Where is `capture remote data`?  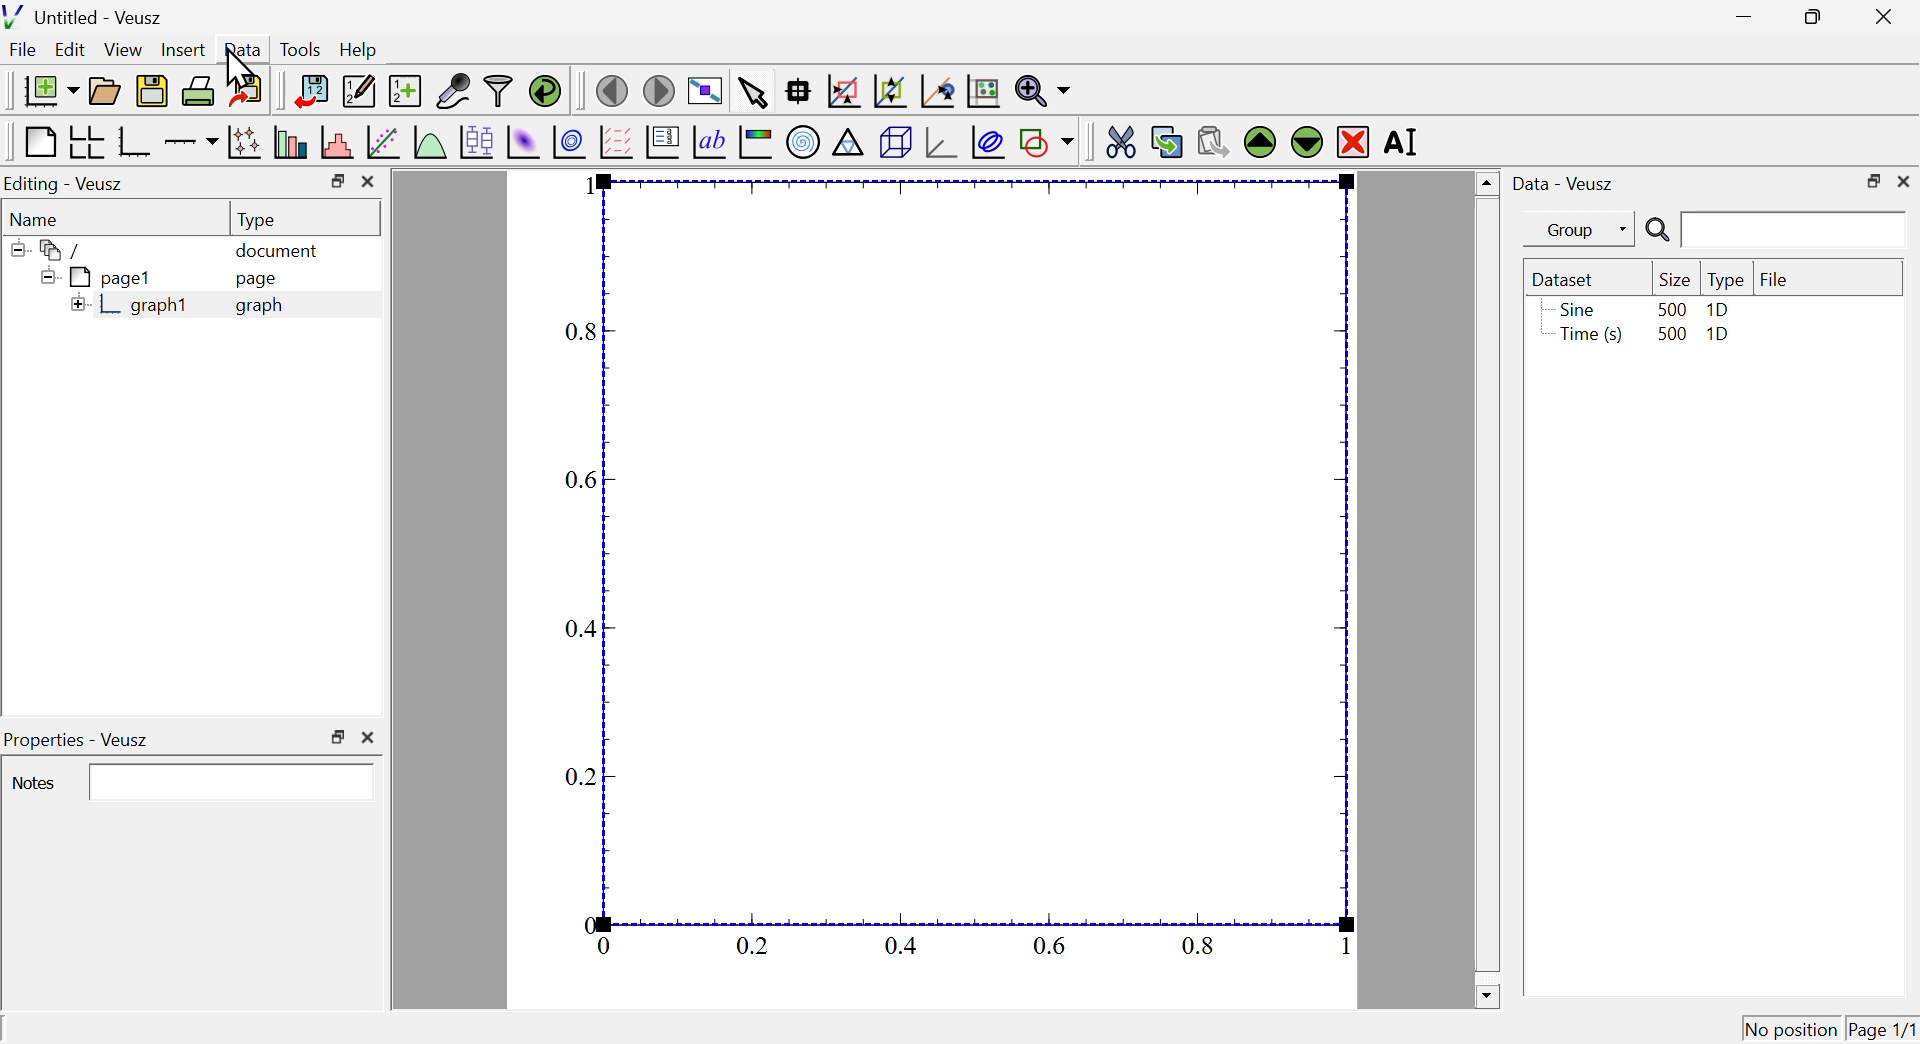 capture remote data is located at coordinates (452, 91).